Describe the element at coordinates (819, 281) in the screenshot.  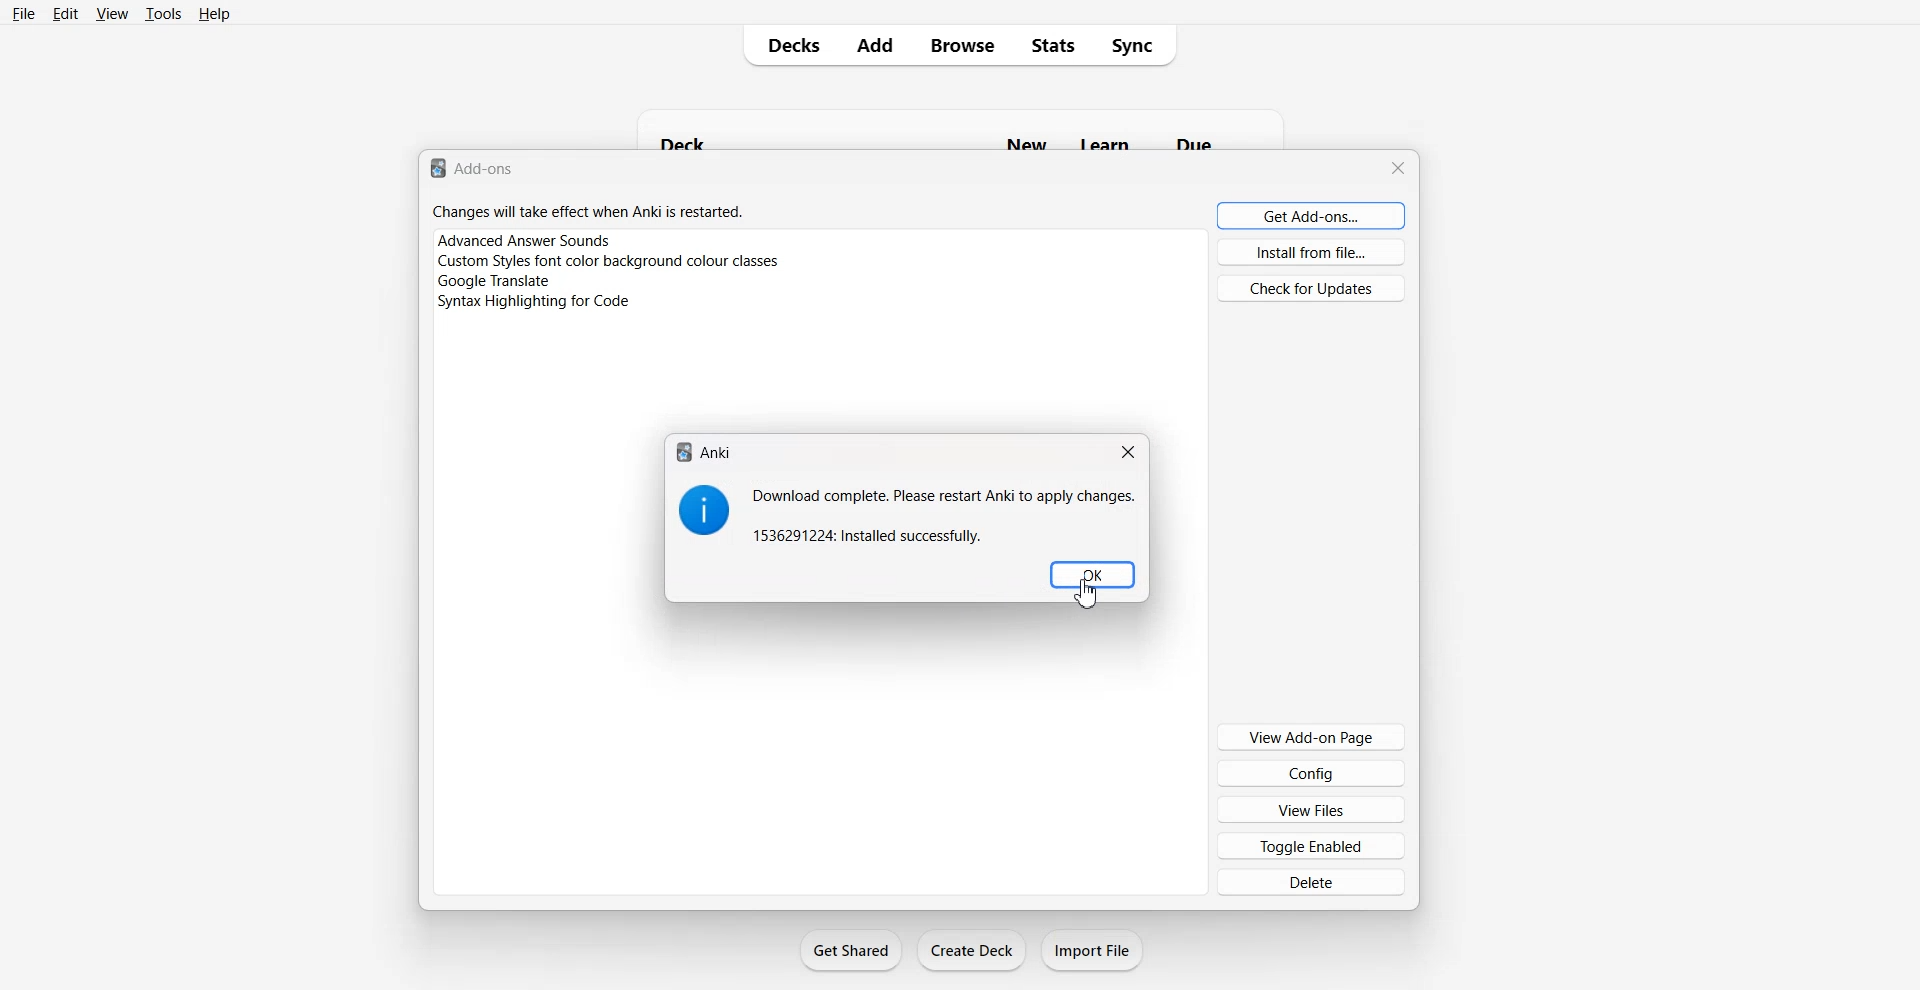
I see `Plugins` at that location.